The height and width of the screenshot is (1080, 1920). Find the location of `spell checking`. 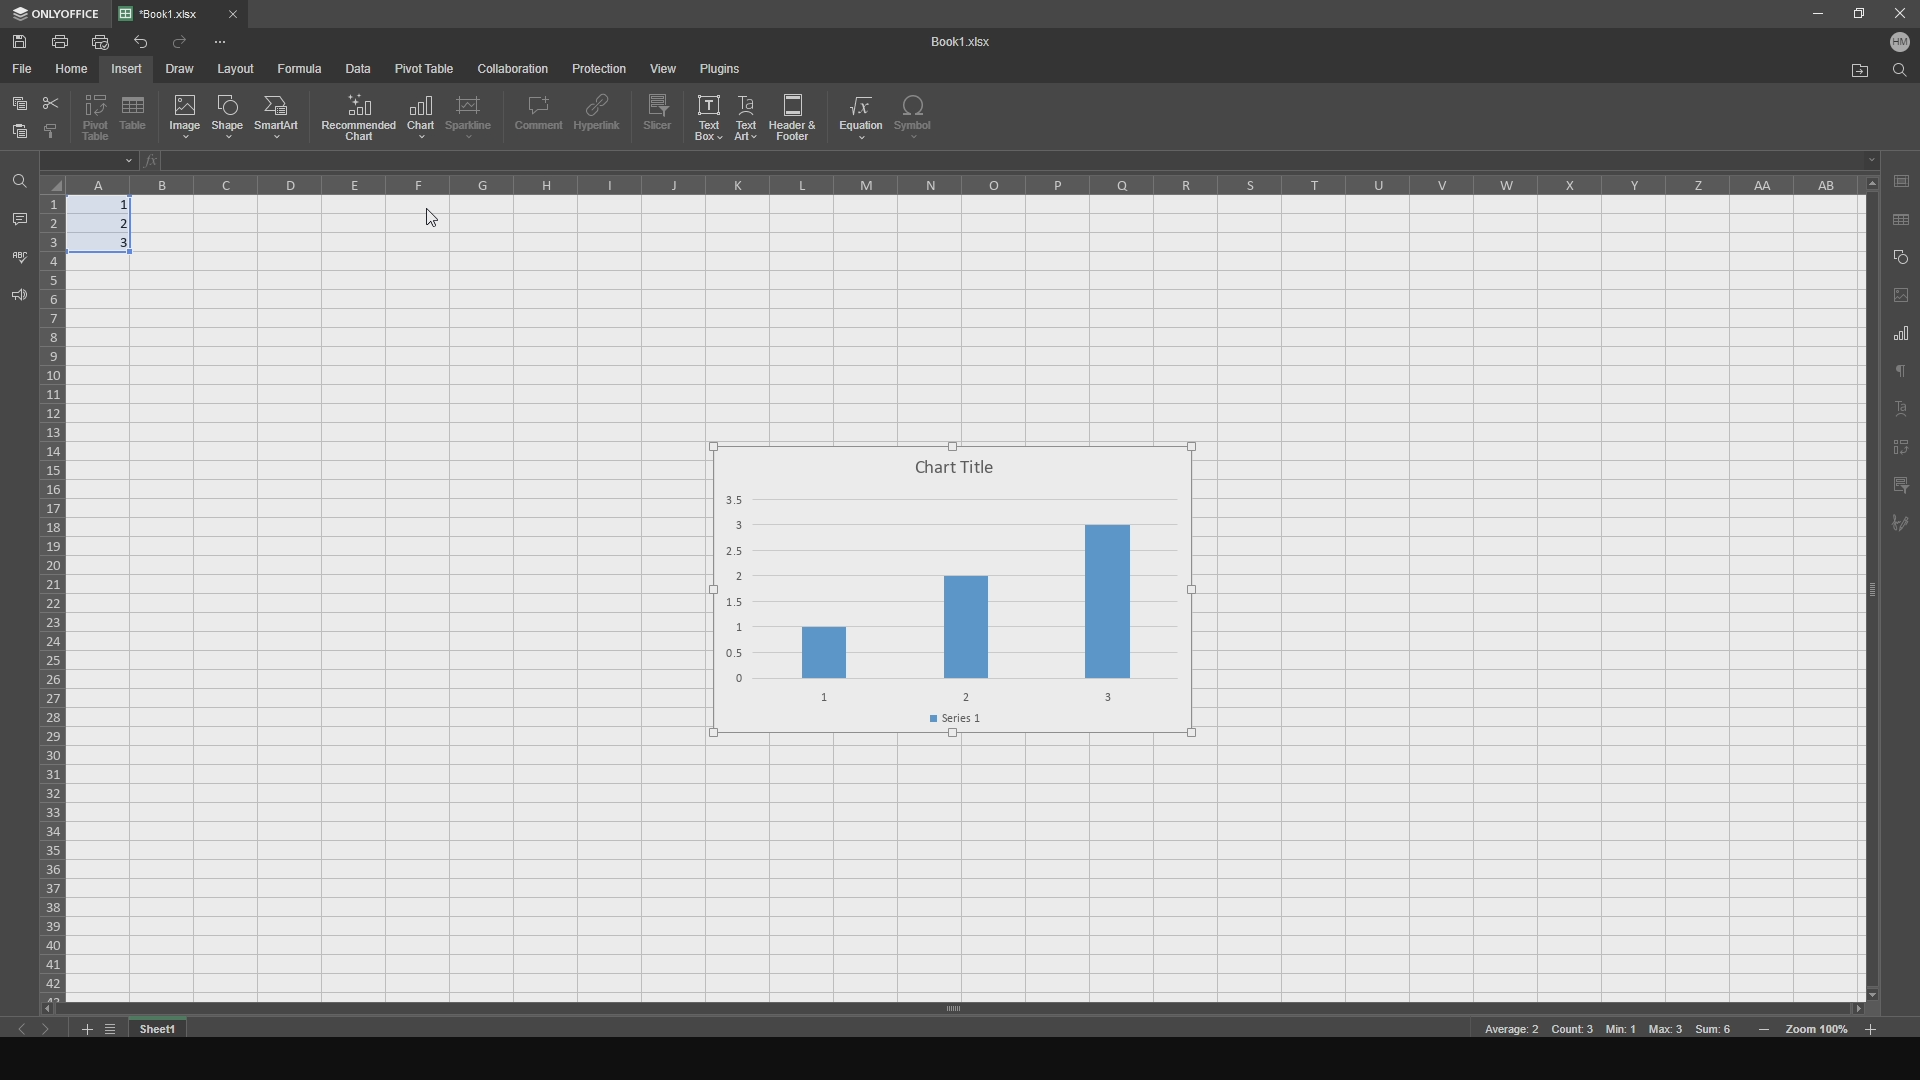

spell checking is located at coordinates (19, 256).